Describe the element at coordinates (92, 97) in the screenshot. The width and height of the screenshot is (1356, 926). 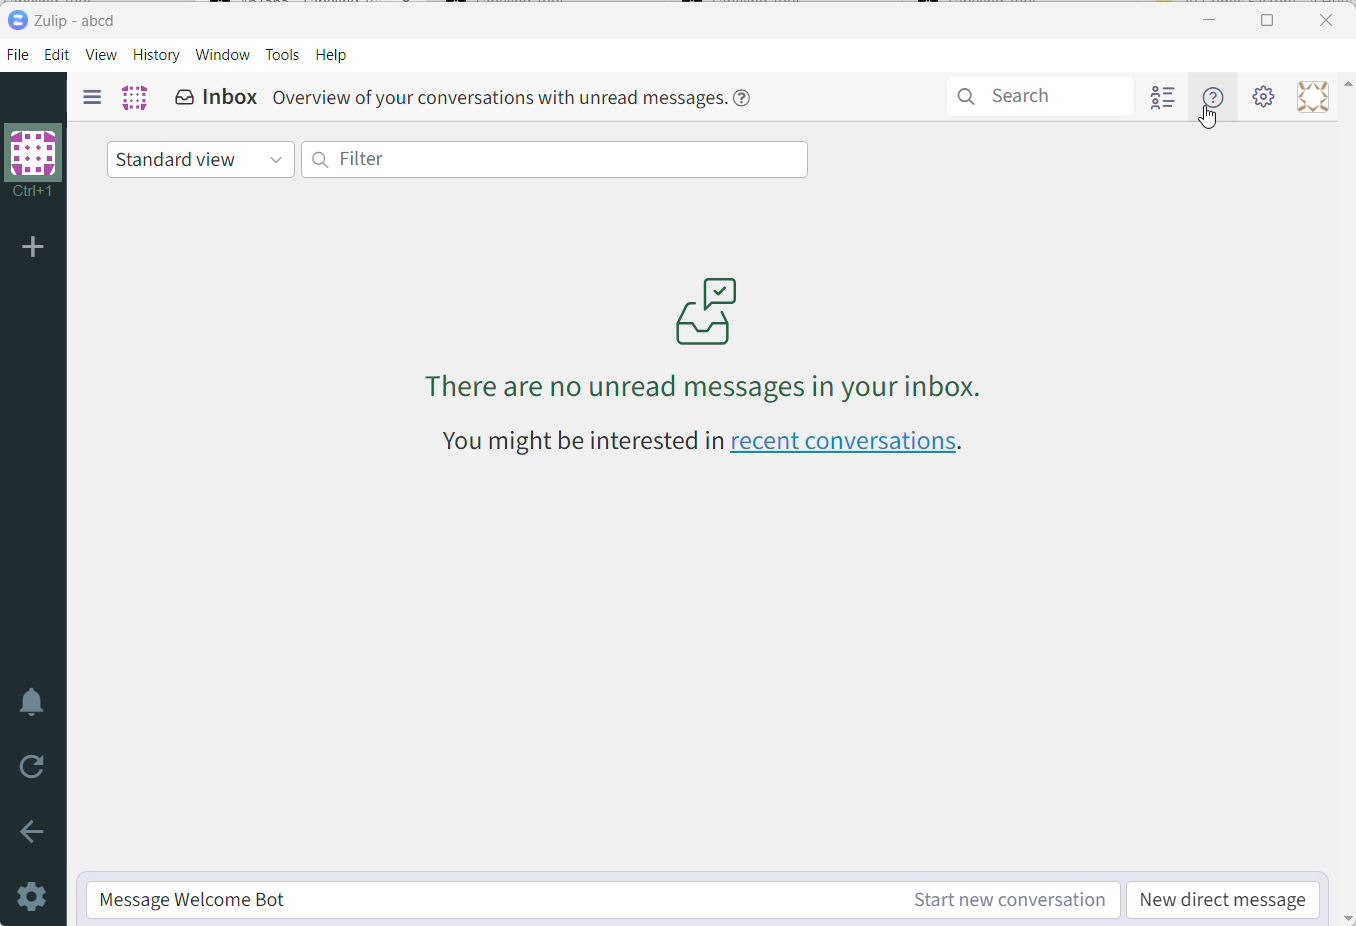
I see `Show/Hide left sidebar` at that location.